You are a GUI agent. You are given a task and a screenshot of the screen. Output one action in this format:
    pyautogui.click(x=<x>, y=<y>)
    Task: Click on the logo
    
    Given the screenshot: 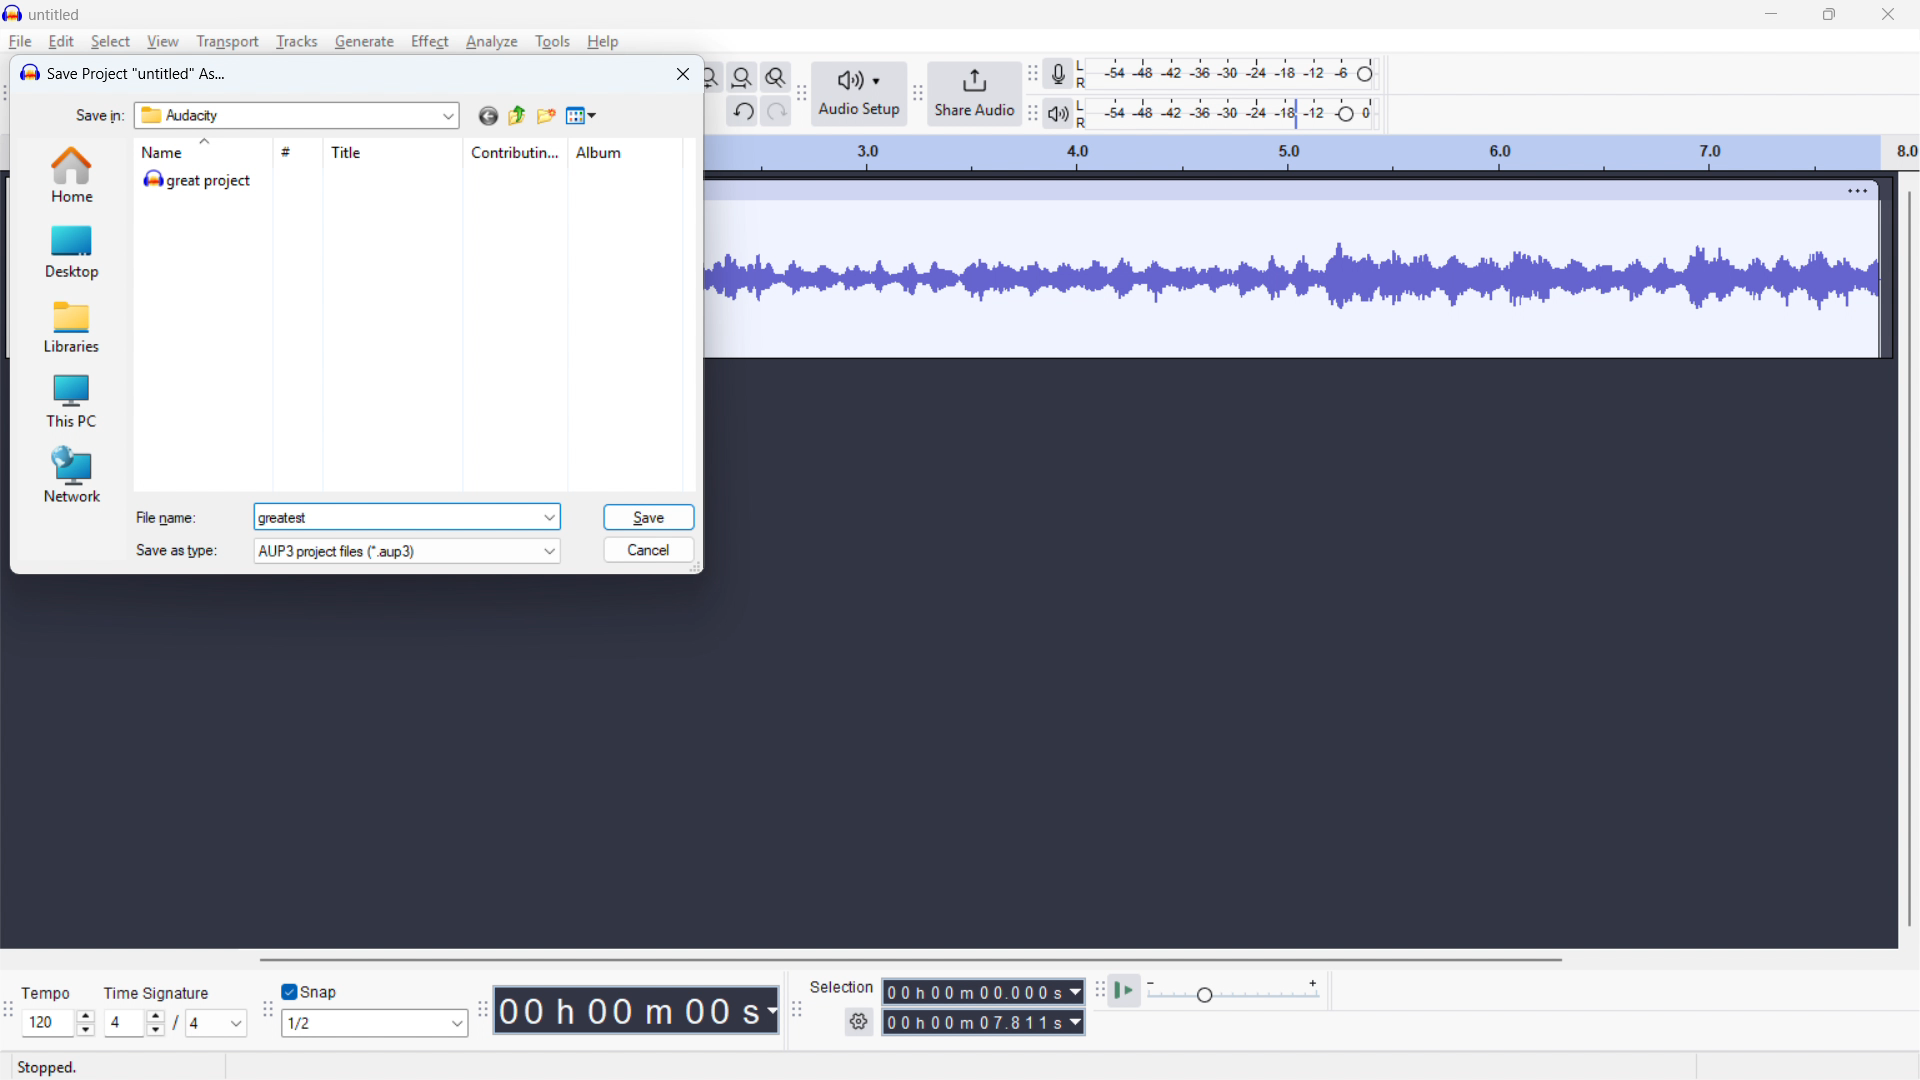 What is the action you would take?
    pyautogui.click(x=29, y=73)
    